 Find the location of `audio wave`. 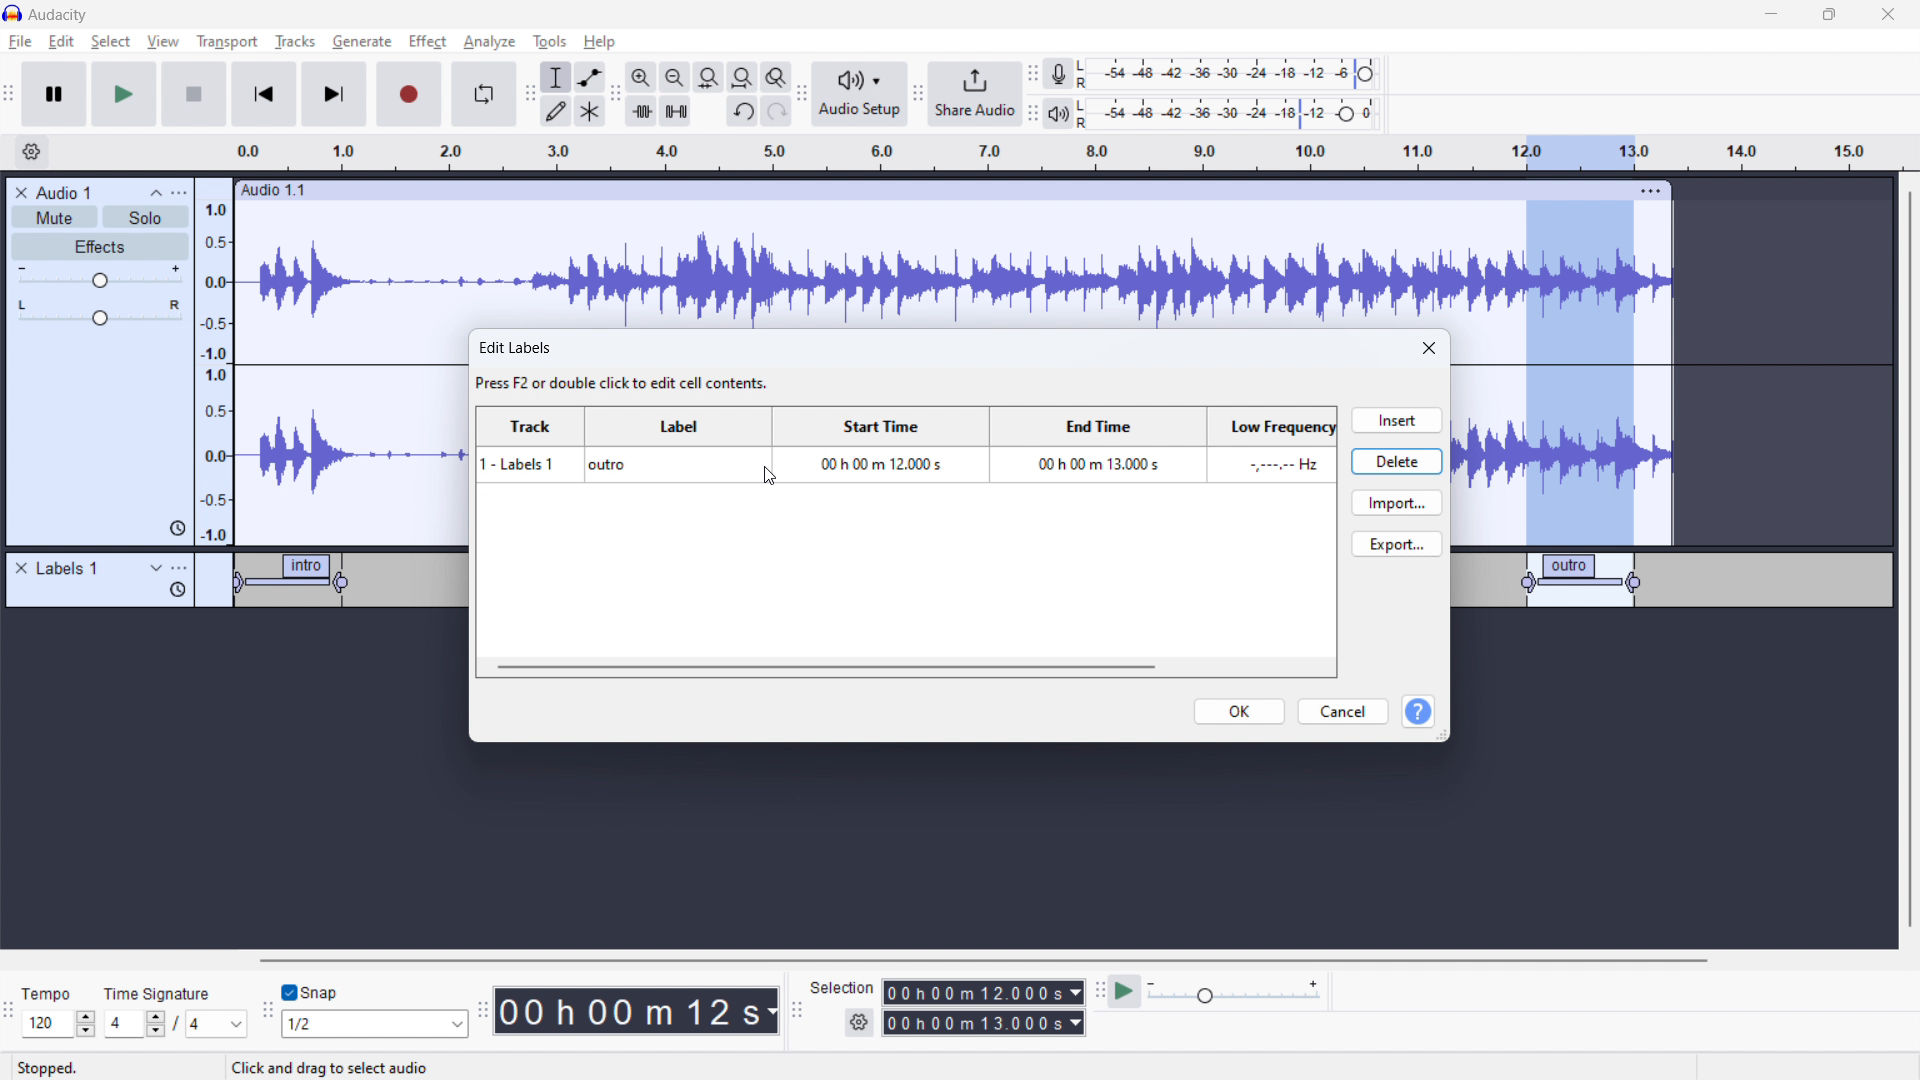

audio wave is located at coordinates (1563, 454).